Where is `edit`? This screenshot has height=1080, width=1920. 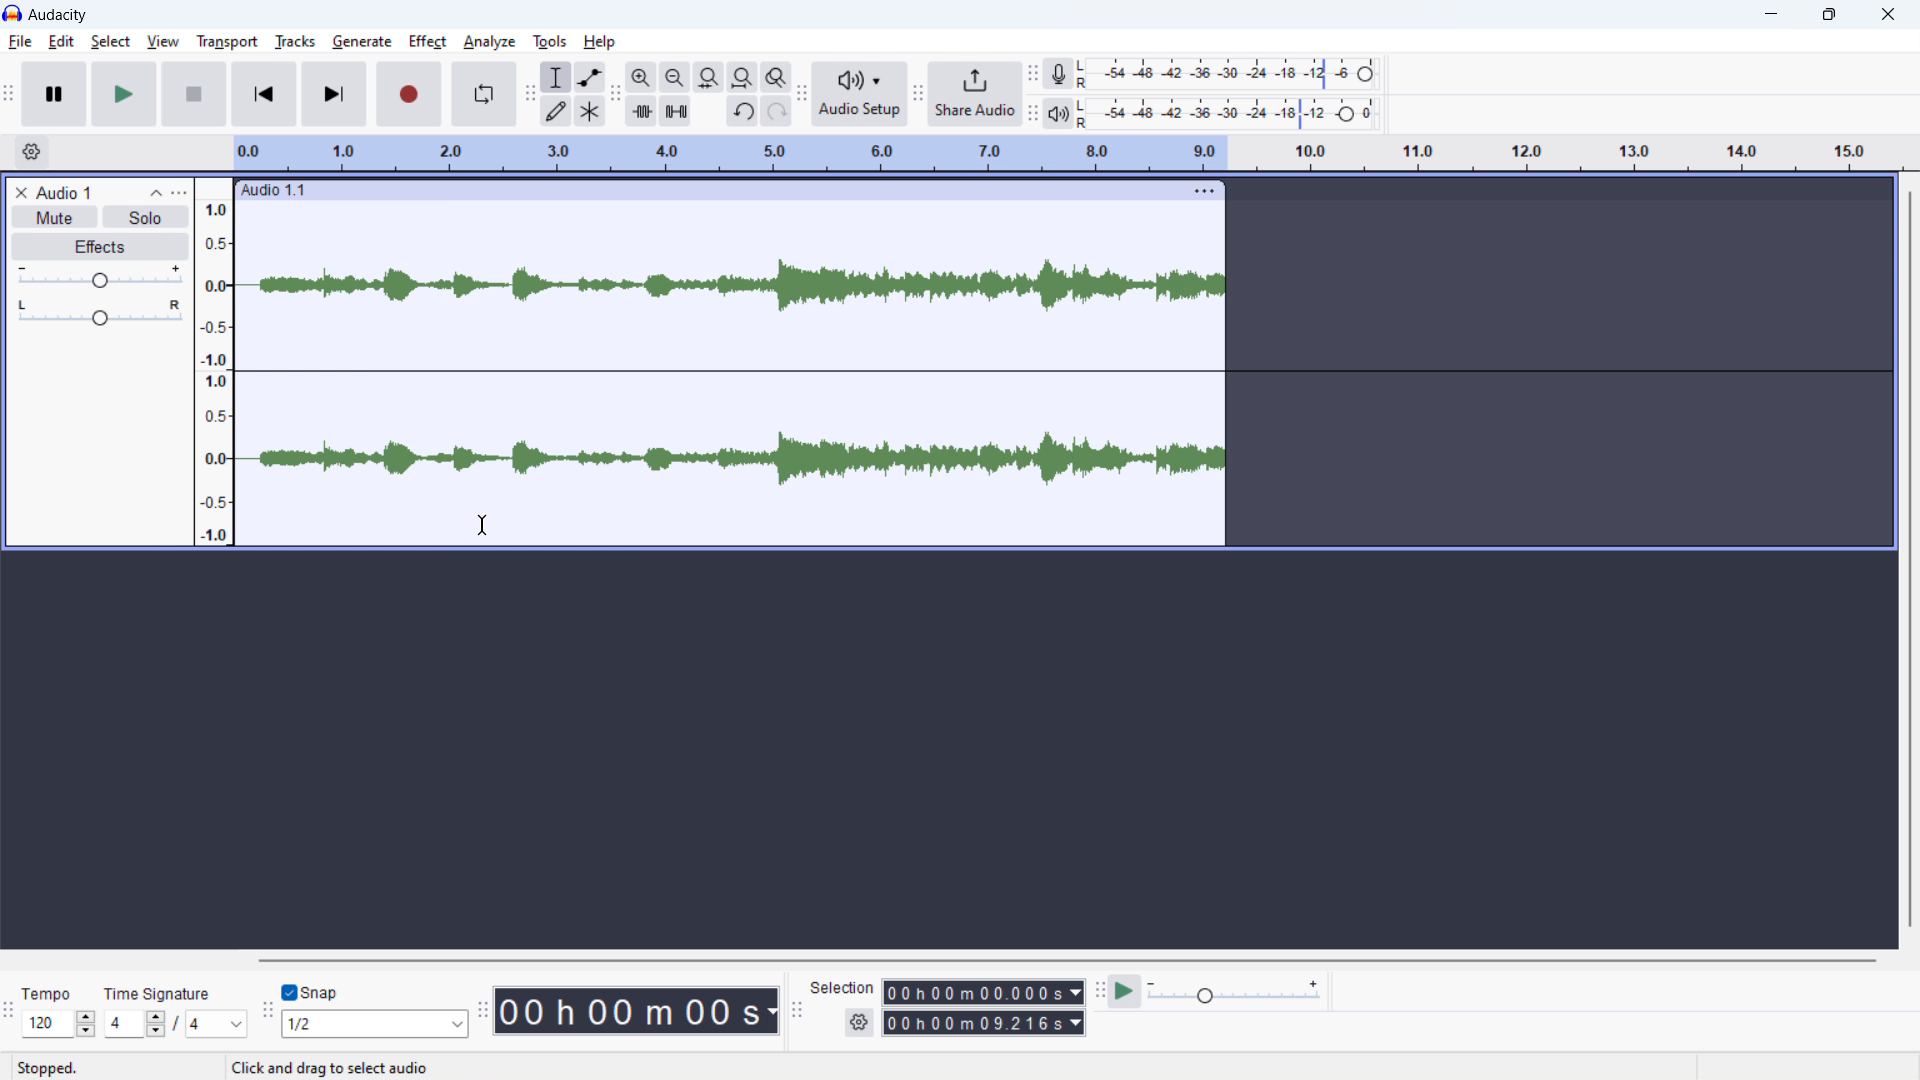
edit is located at coordinates (62, 41).